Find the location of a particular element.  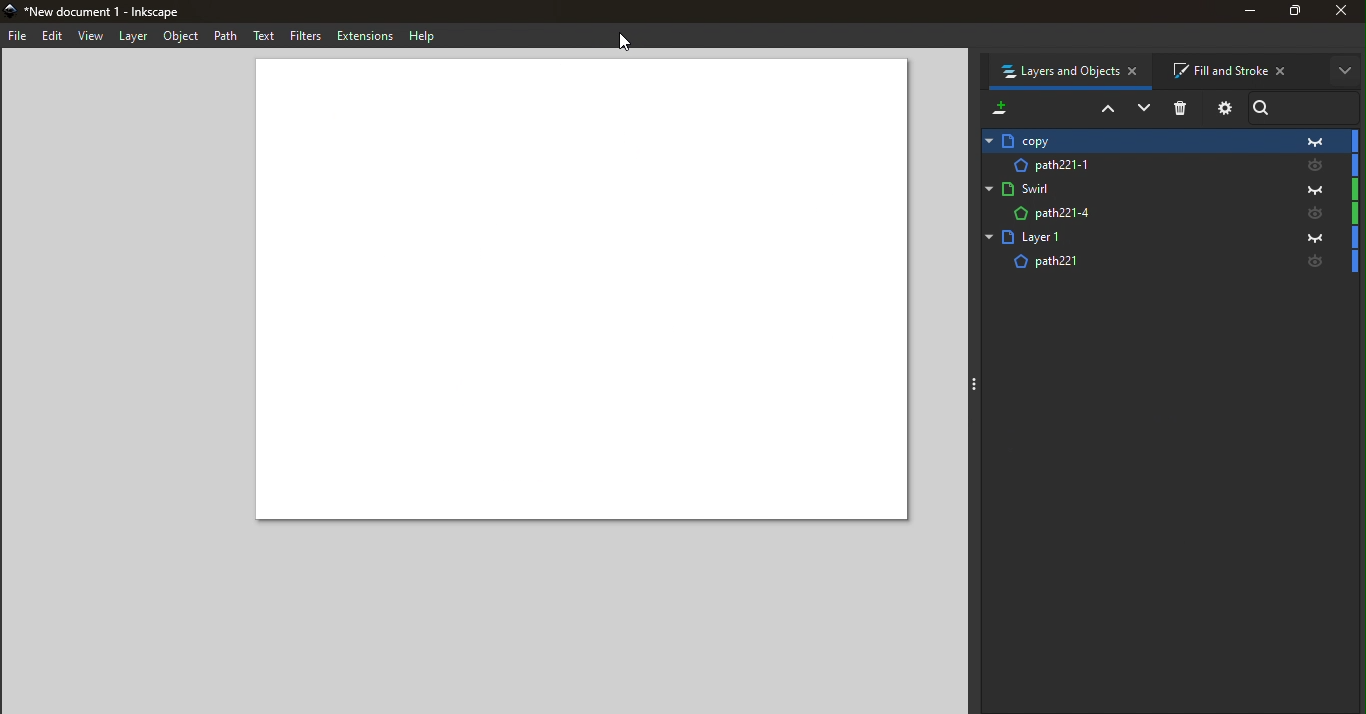

Layer is located at coordinates (1135, 139).